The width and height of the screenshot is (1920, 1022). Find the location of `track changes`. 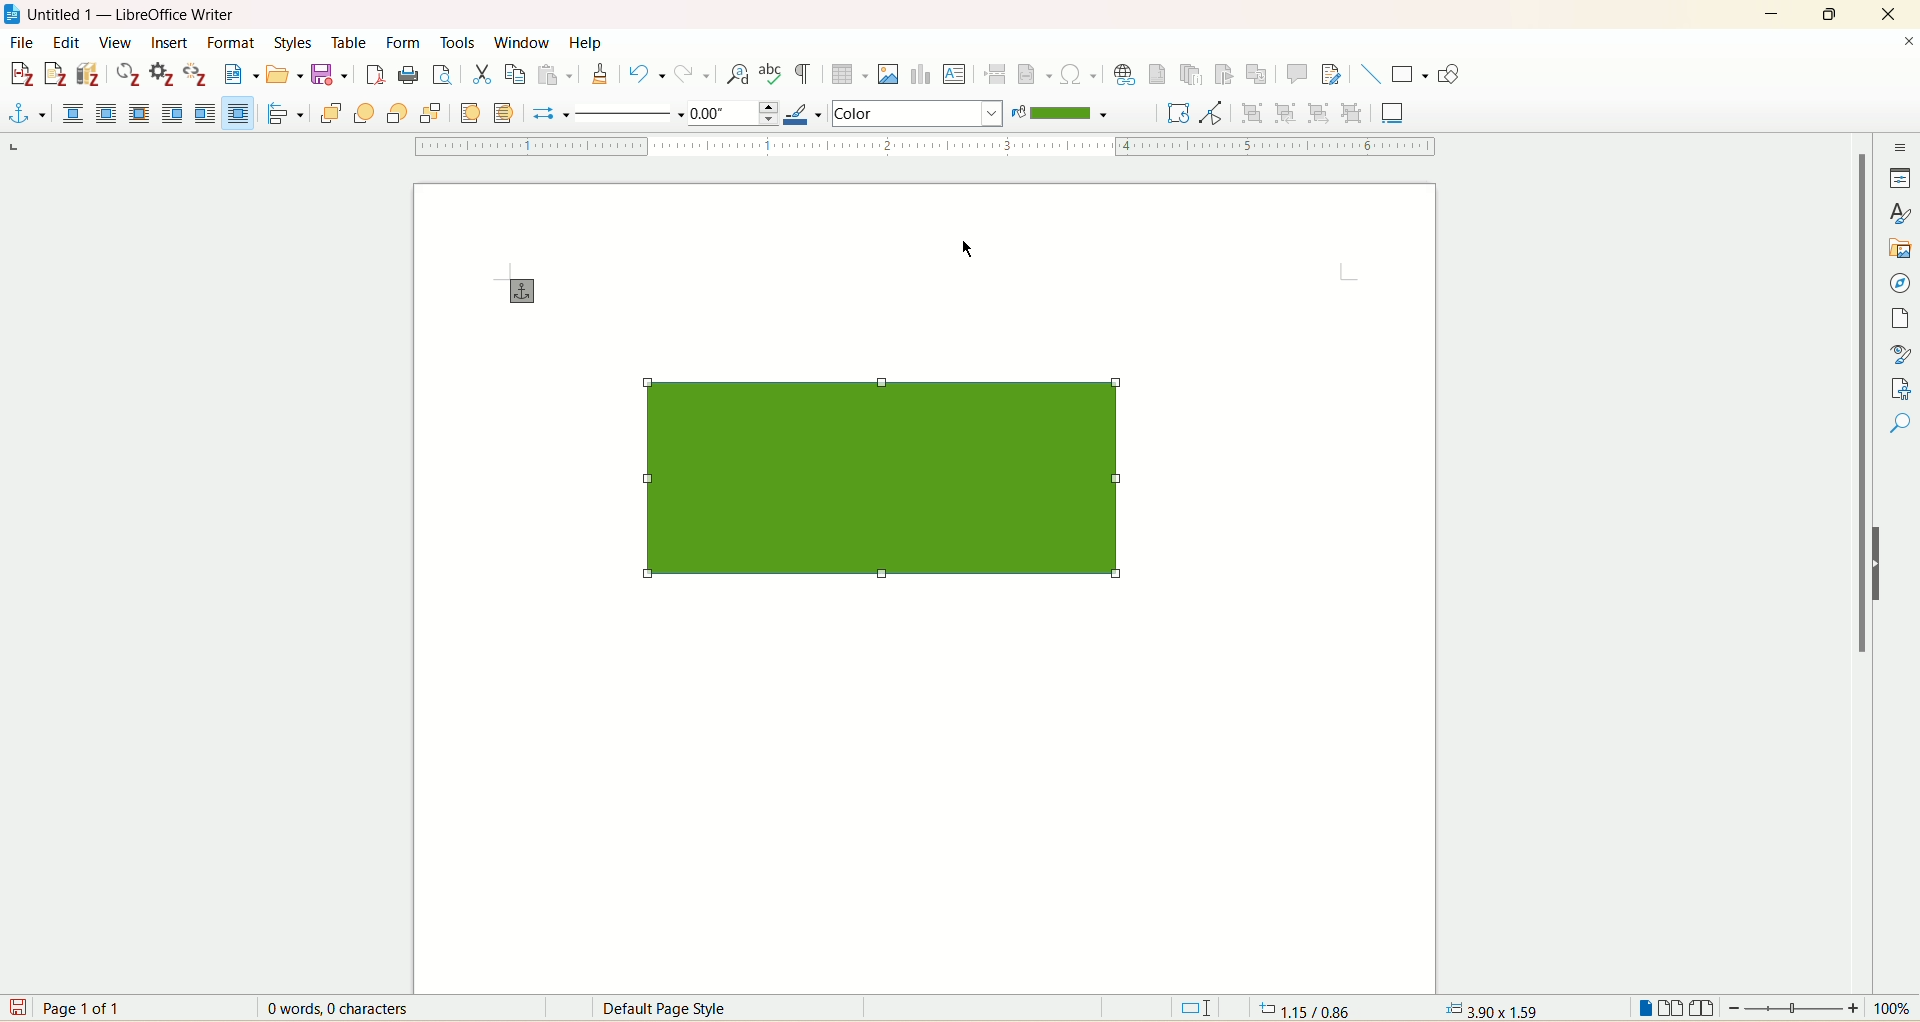

track changes is located at coordinates (1328, 74).